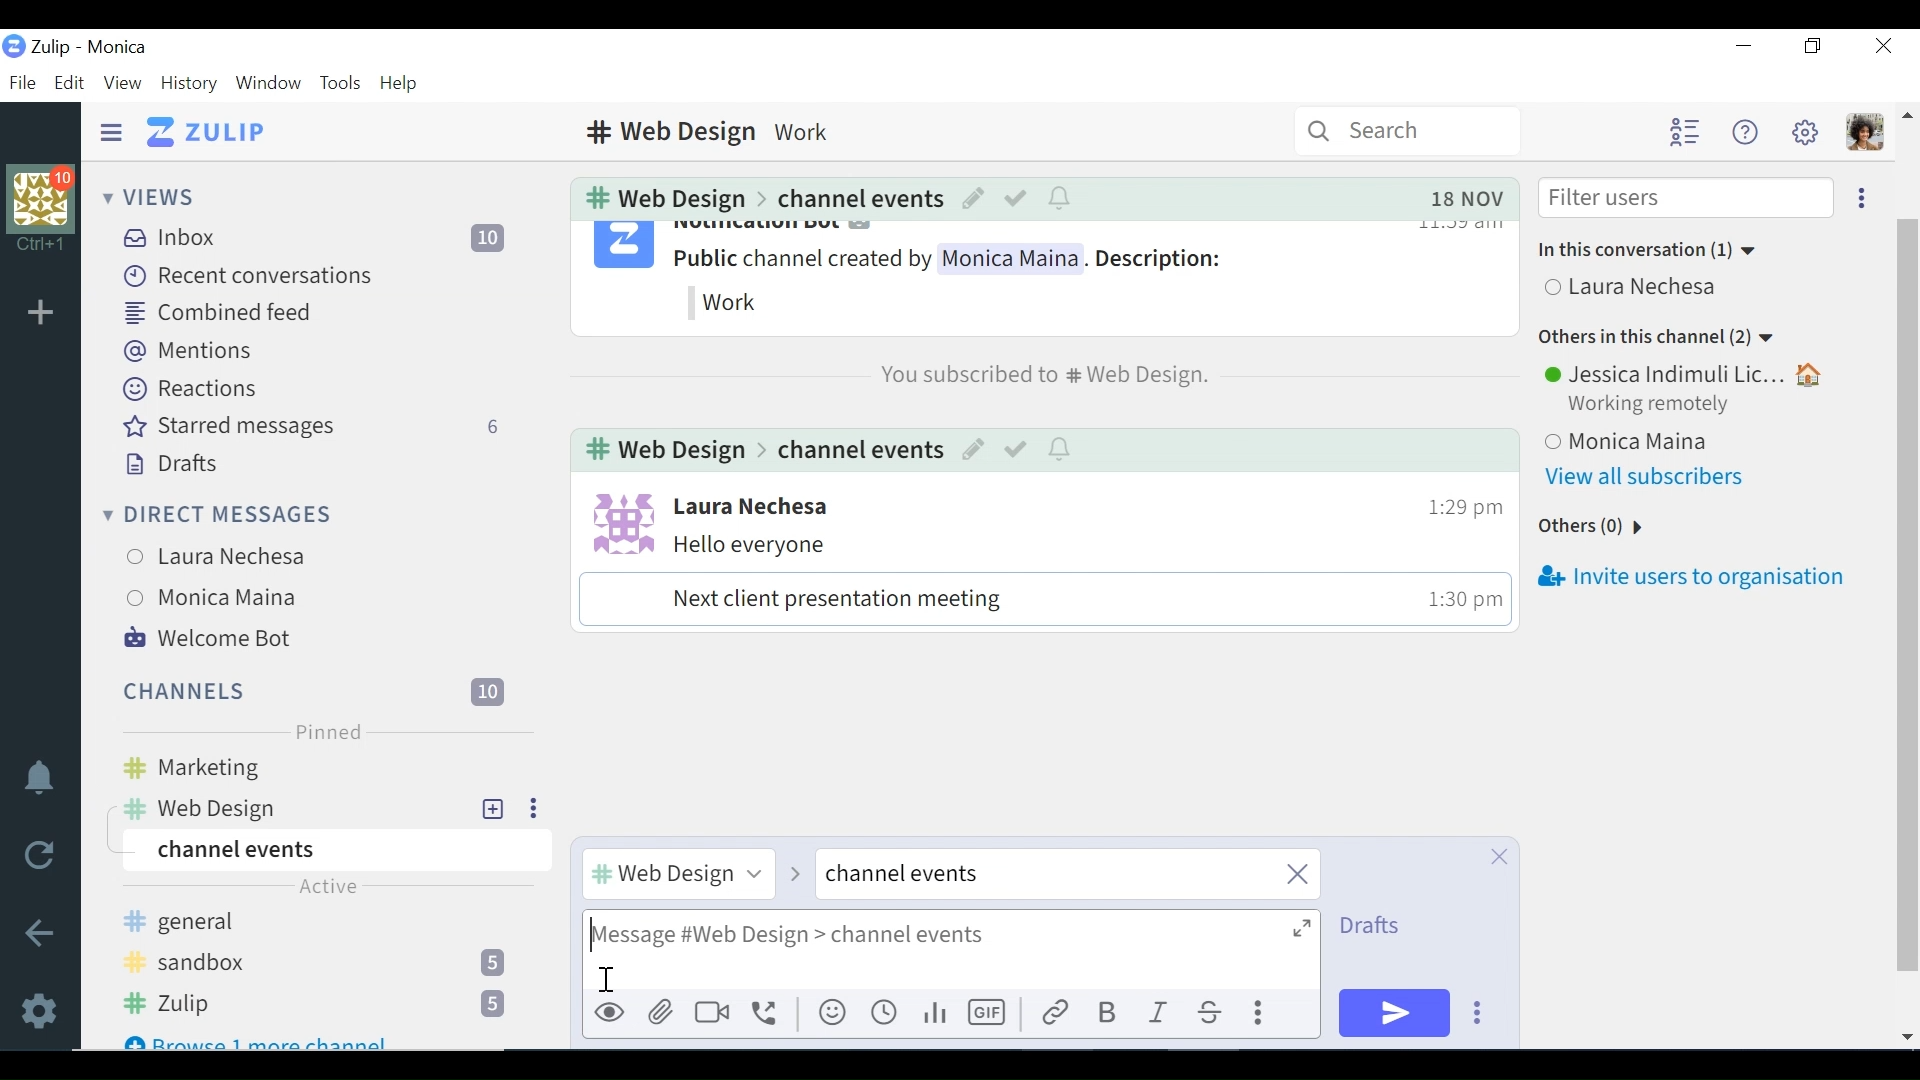 The width and height of the screenshot is (1920, 1080). What do you see at coordinates (323, 965) in the screenshot?
I see `sandbox Channel` at bounding box center [323, 965].